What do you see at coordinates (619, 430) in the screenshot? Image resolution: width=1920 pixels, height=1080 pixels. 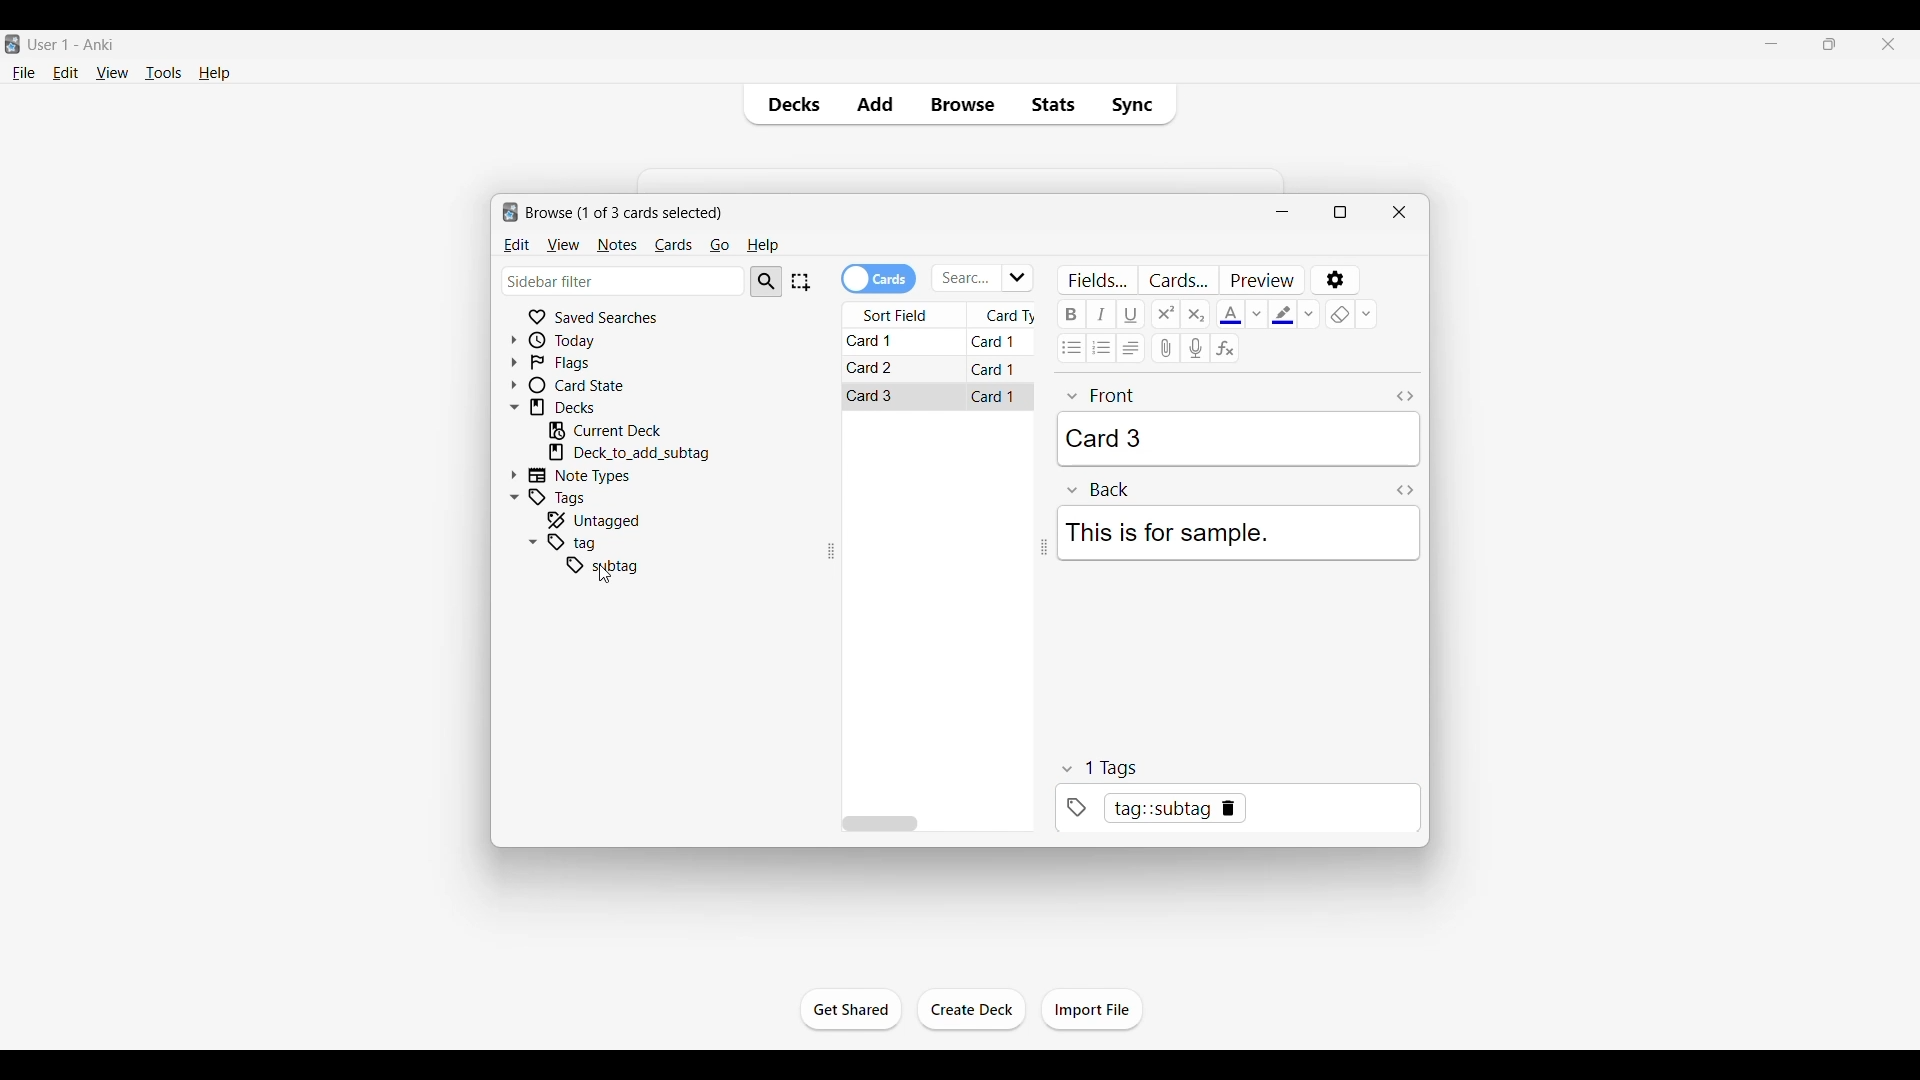 I see `Click to go to current deck` at bounding box center [619, 430].